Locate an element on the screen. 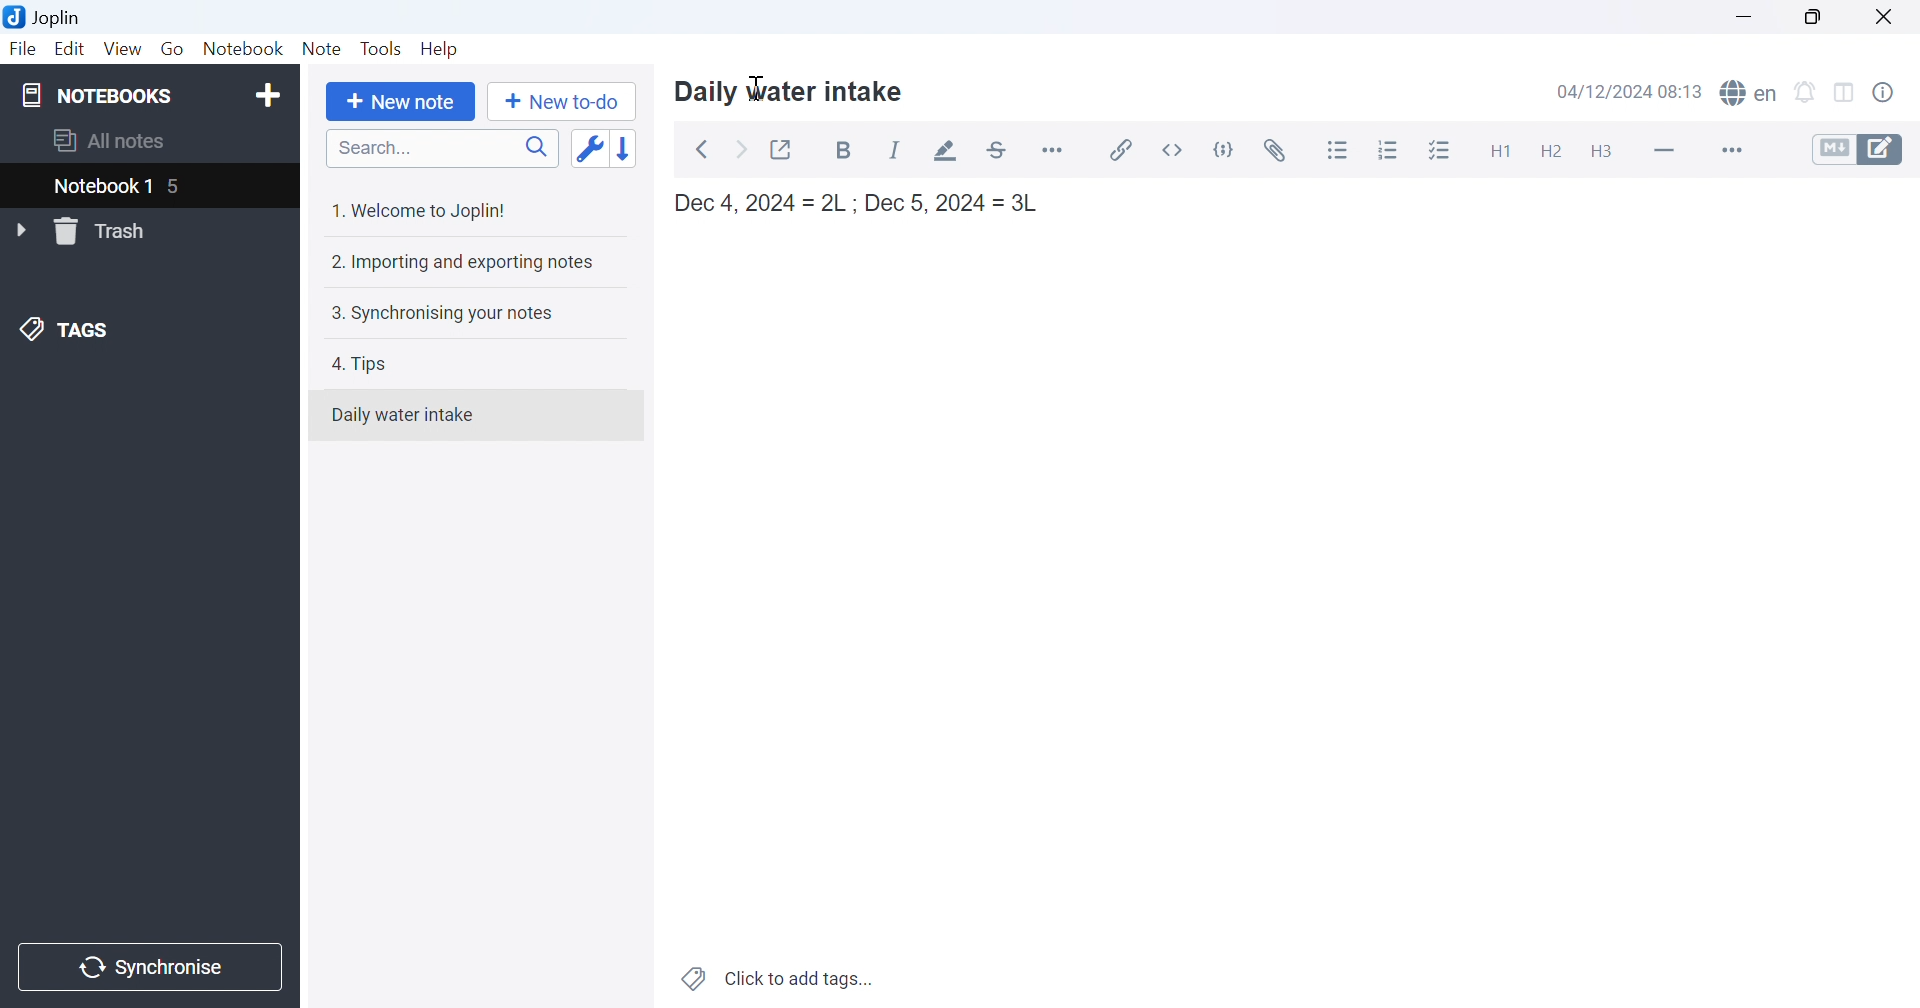 The height and width of the screenshot is (1008, 1920). Numbered list is located at coordinates (1388, 151).